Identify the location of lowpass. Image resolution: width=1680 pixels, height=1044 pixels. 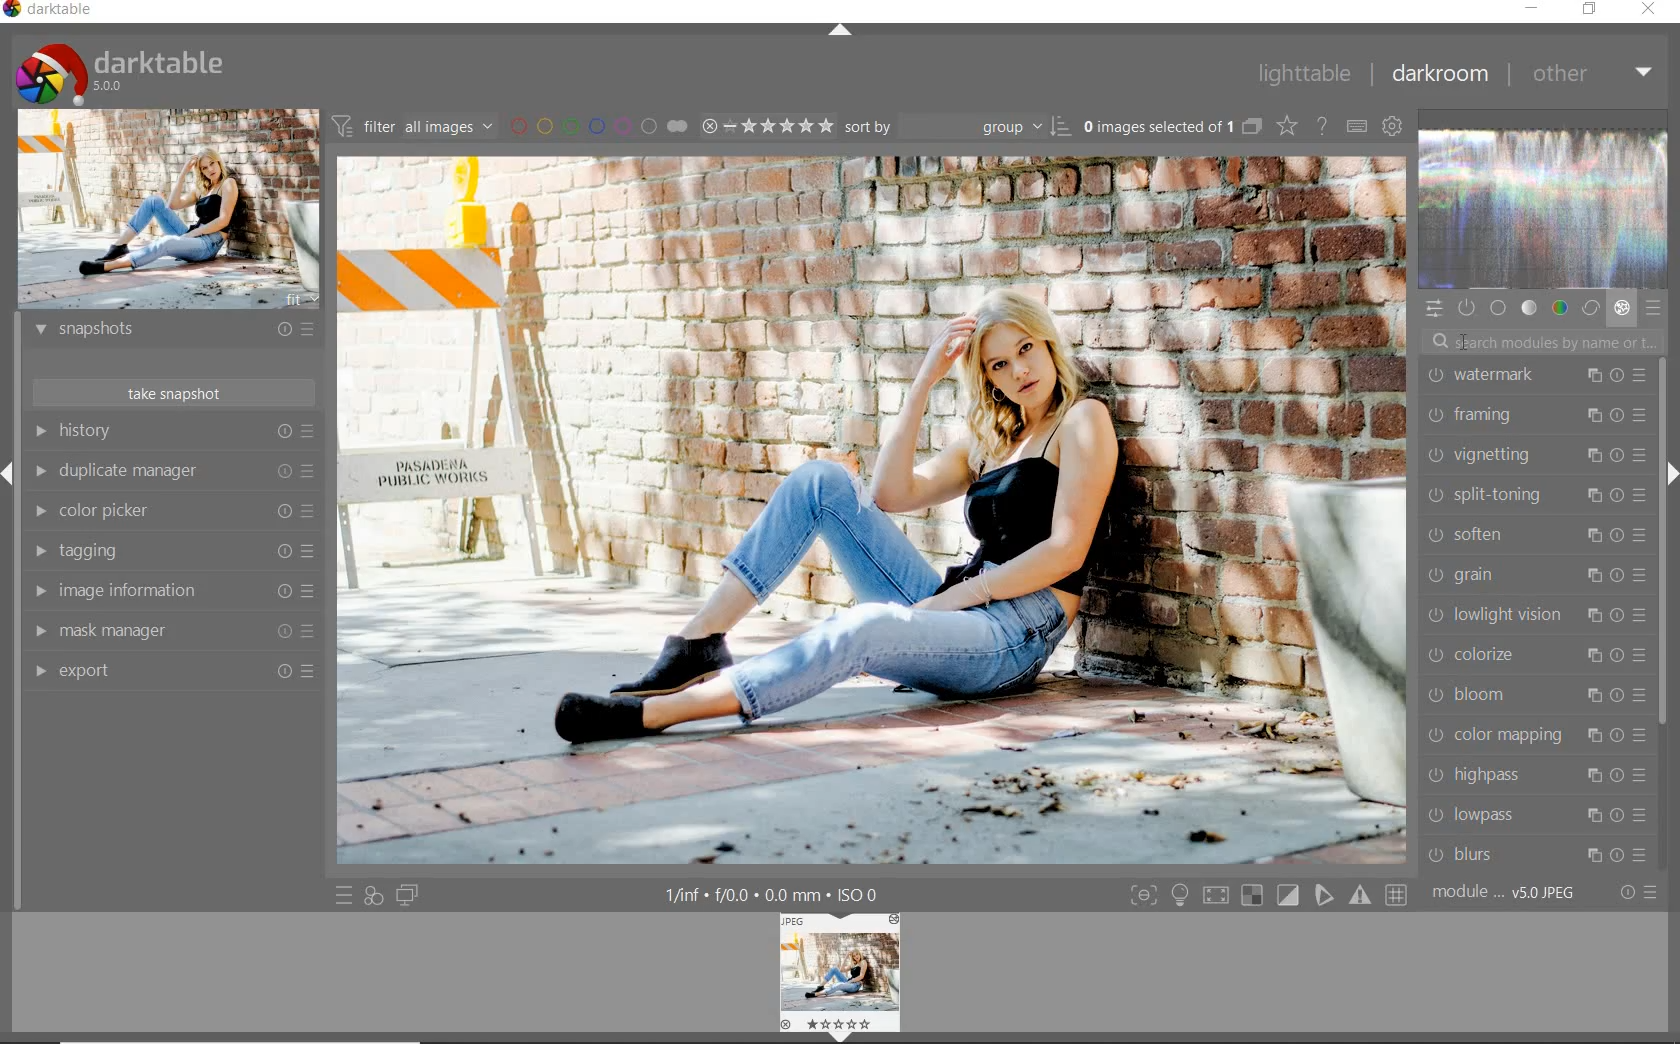
(1534, 817).